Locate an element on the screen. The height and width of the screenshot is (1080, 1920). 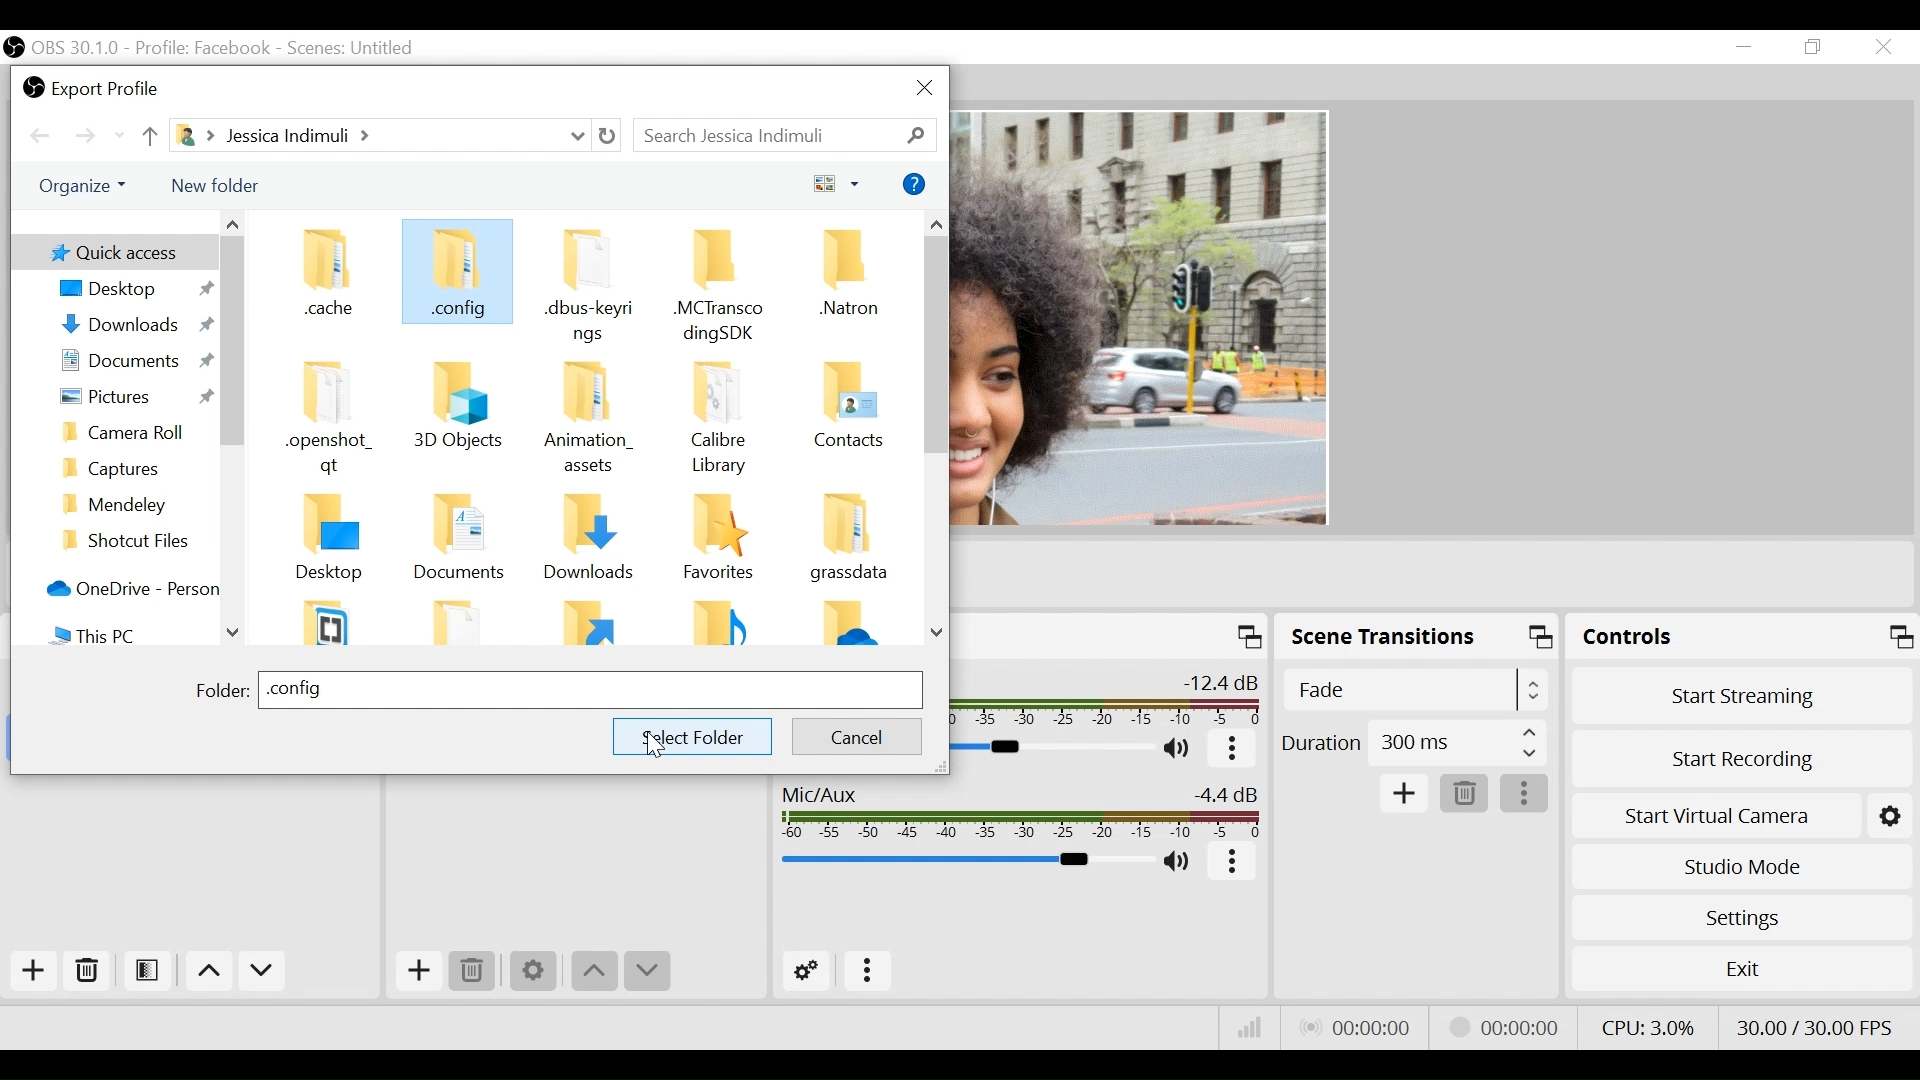
Add  is located at coordinates (1405, 795).